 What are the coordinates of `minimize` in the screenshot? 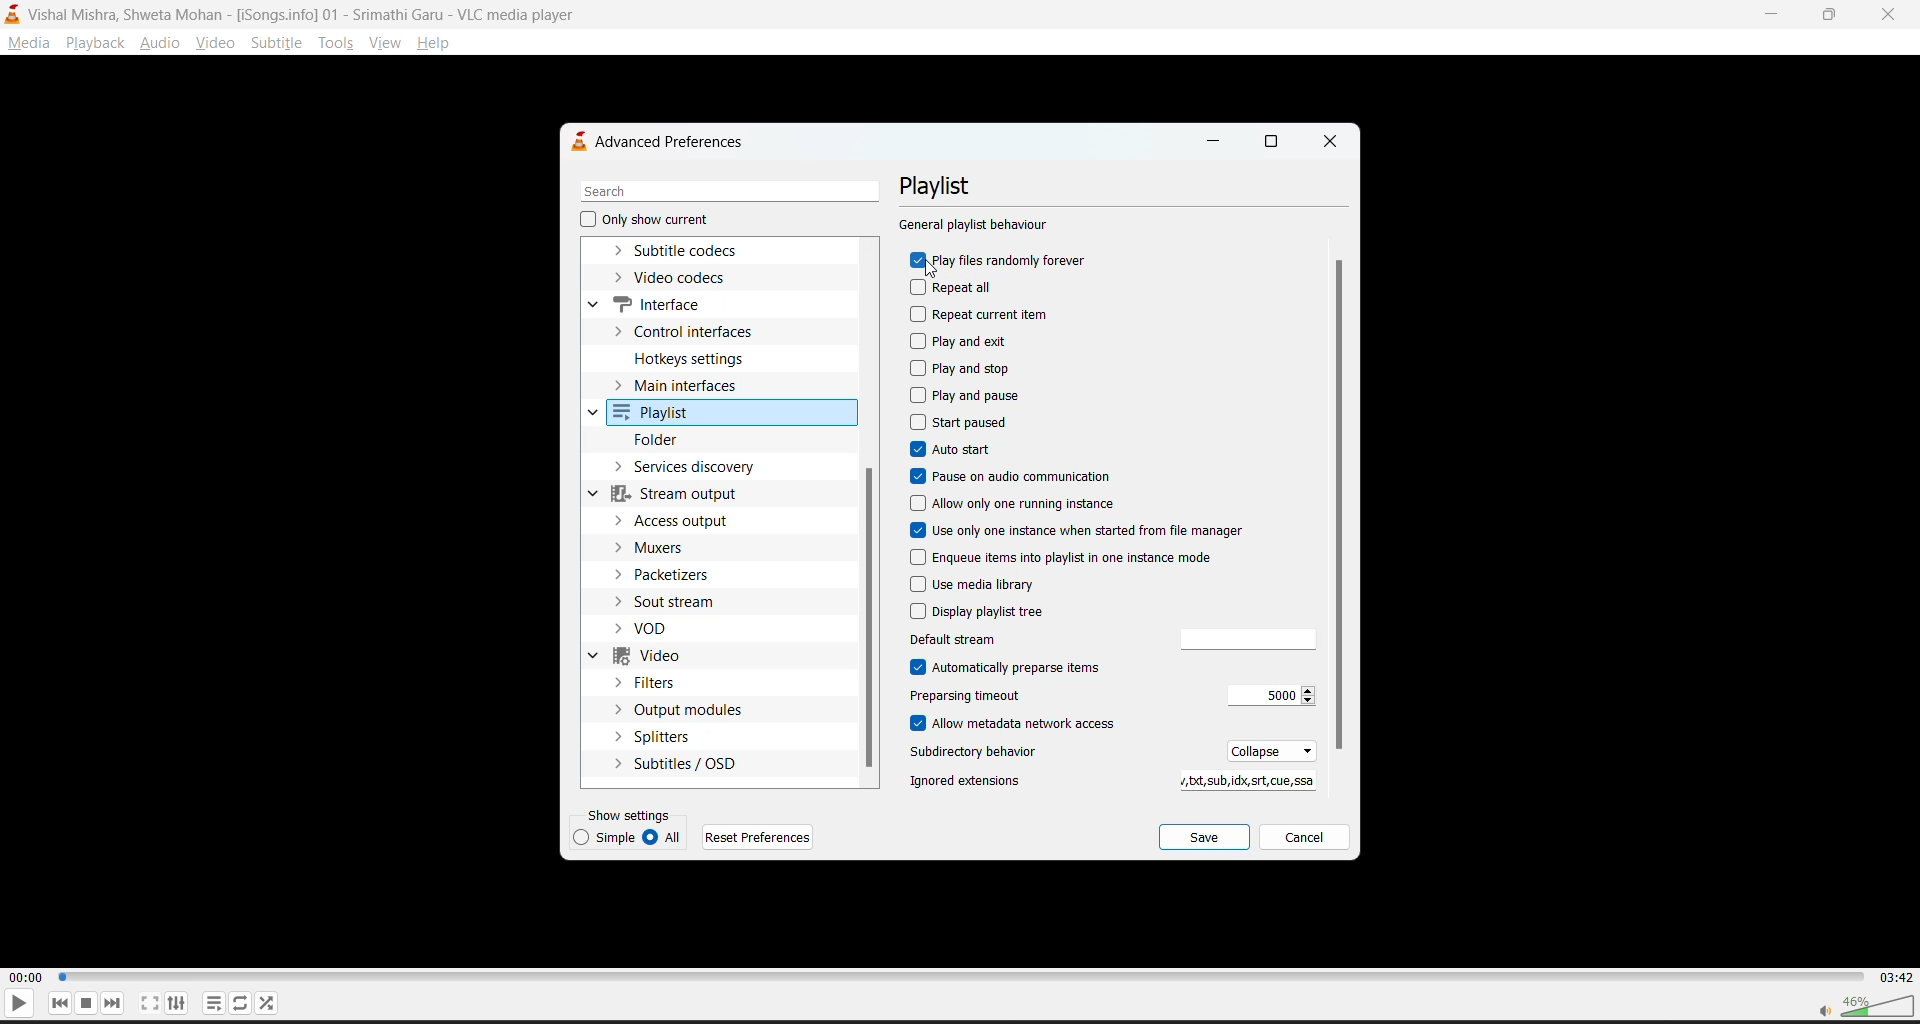 It's located at (1773, 15).